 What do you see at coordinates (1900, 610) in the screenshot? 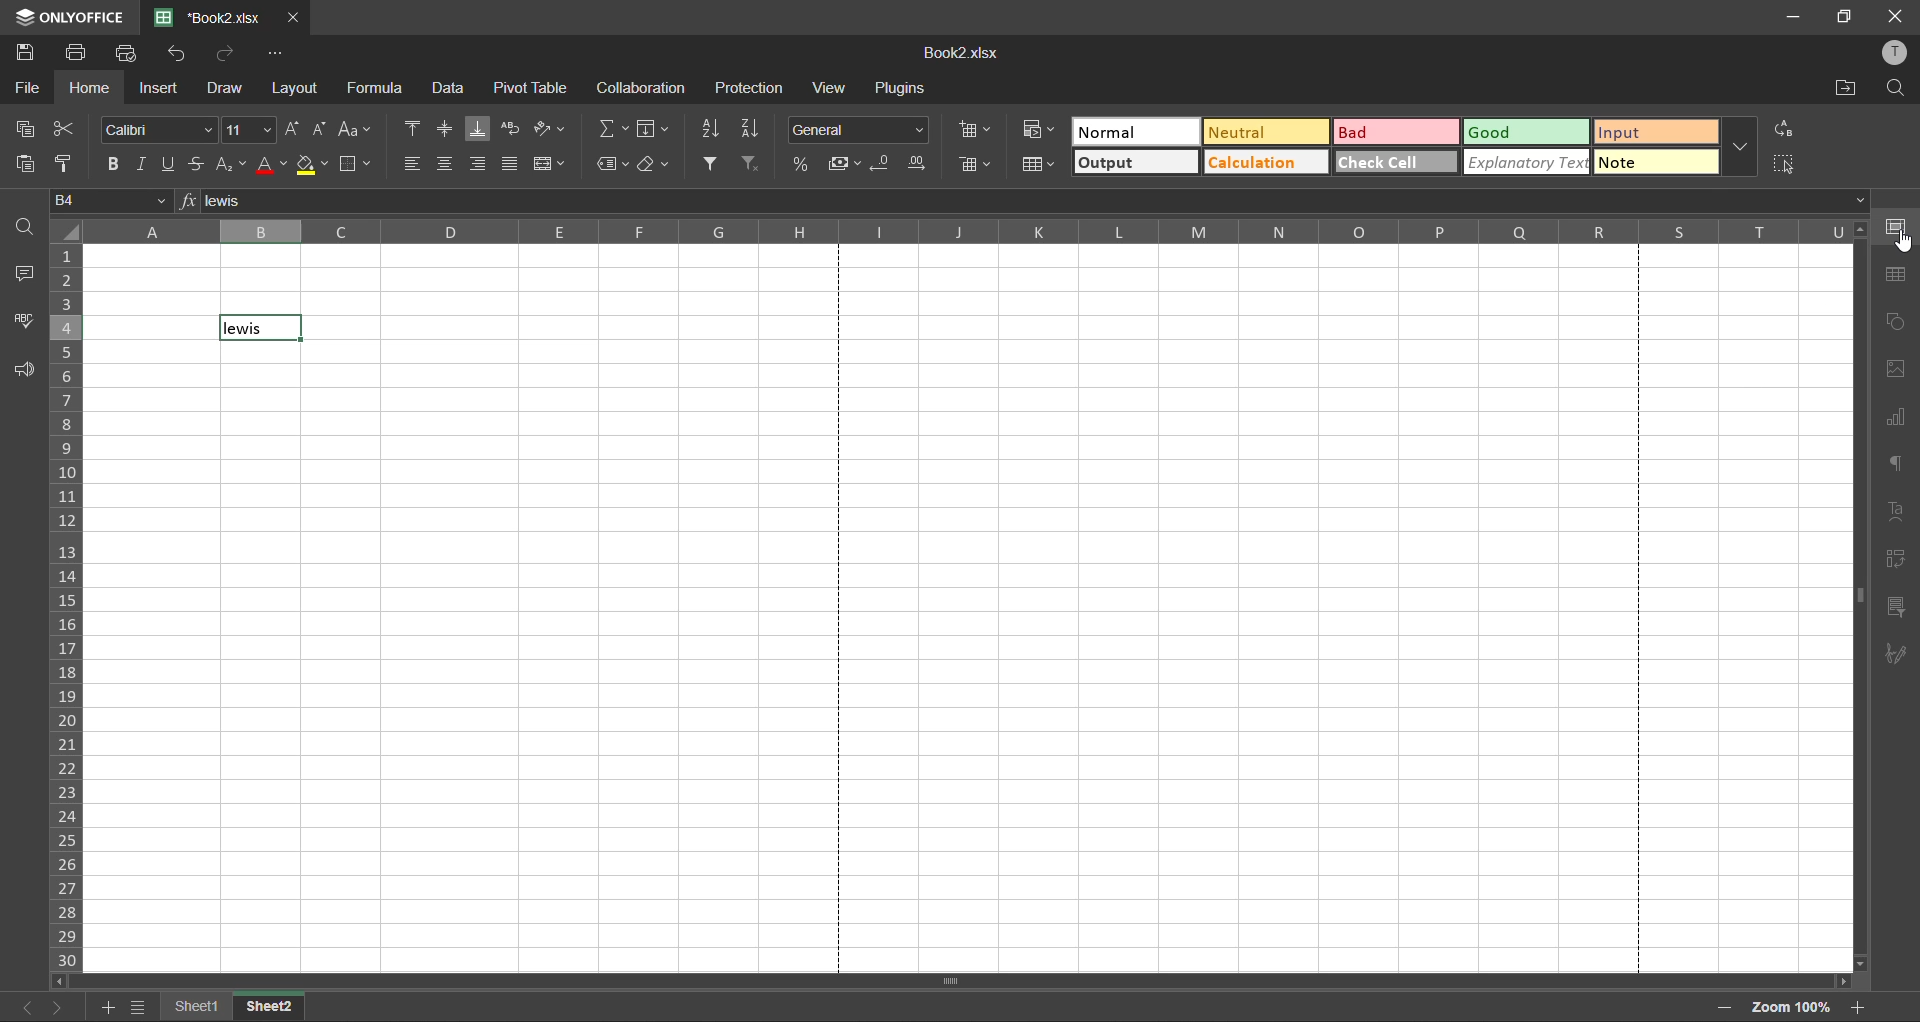
I see `slicer` at bounding box center [1900, 610].